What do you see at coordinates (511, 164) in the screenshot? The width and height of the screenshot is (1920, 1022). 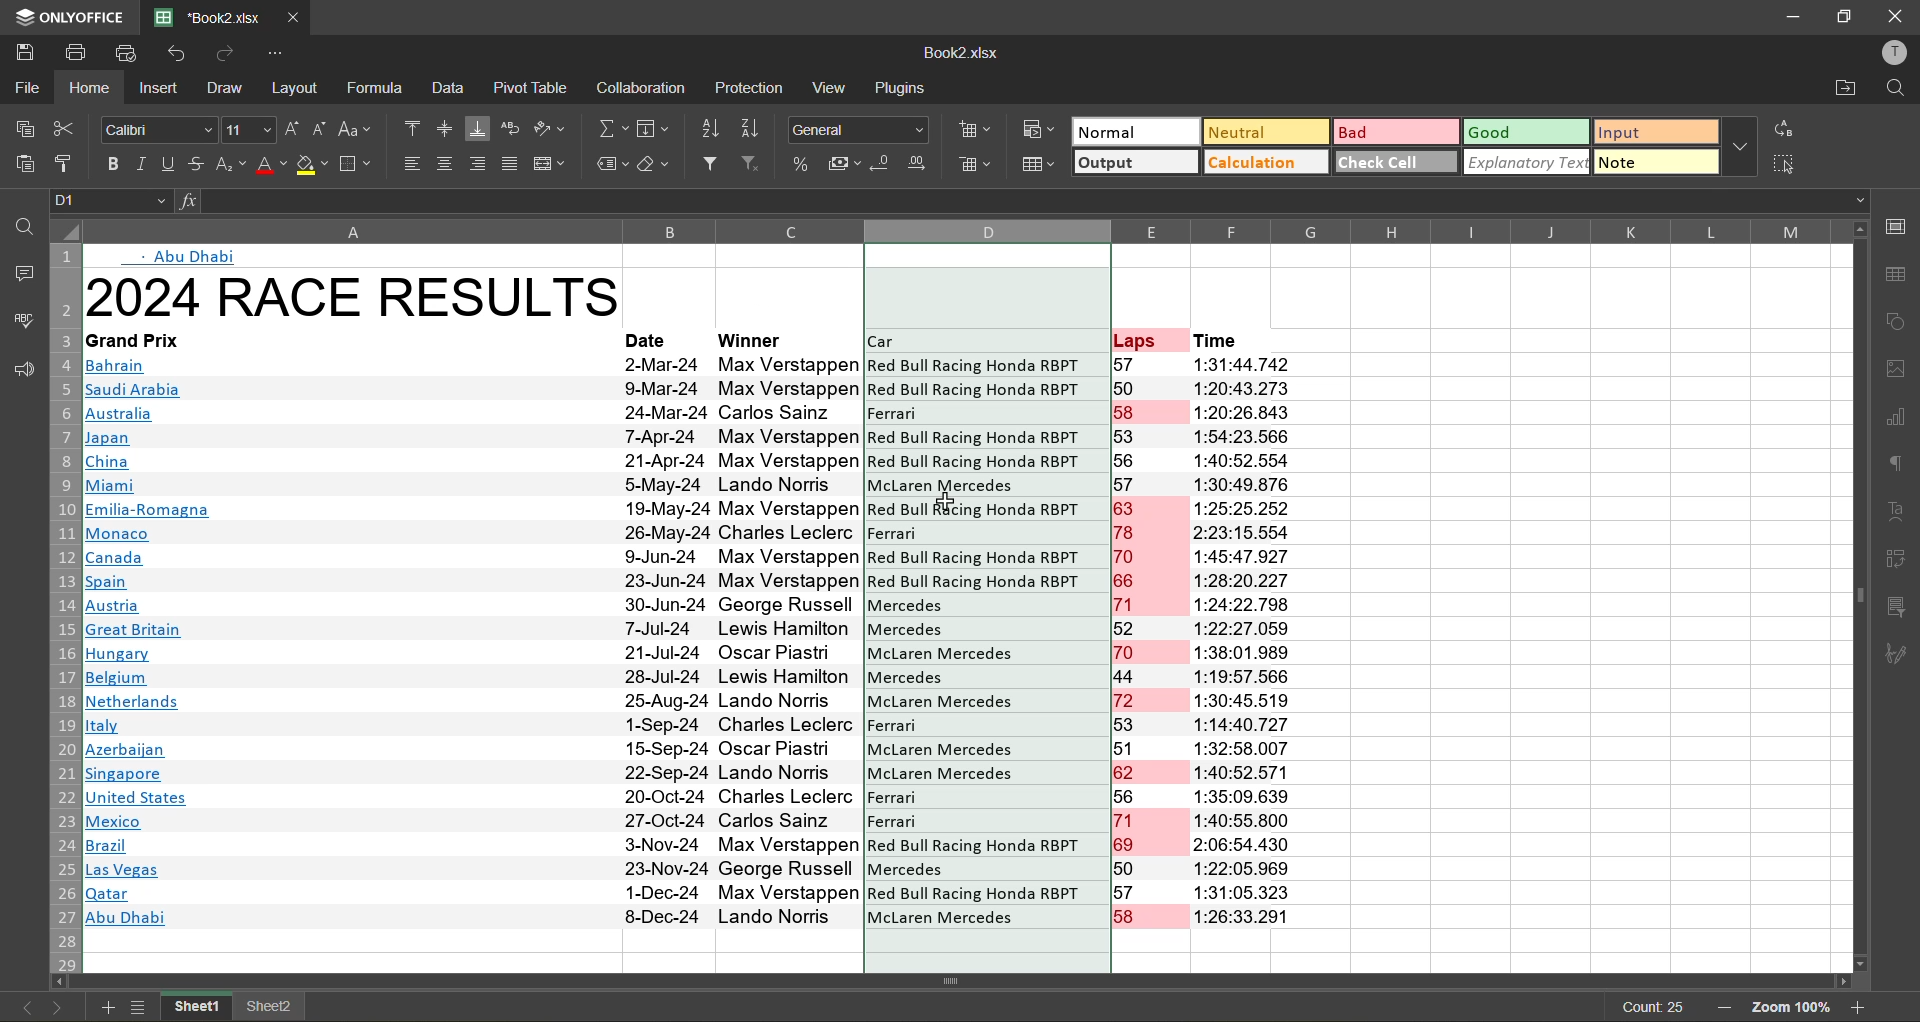 I see `justified` at bounding box center [511, 164].